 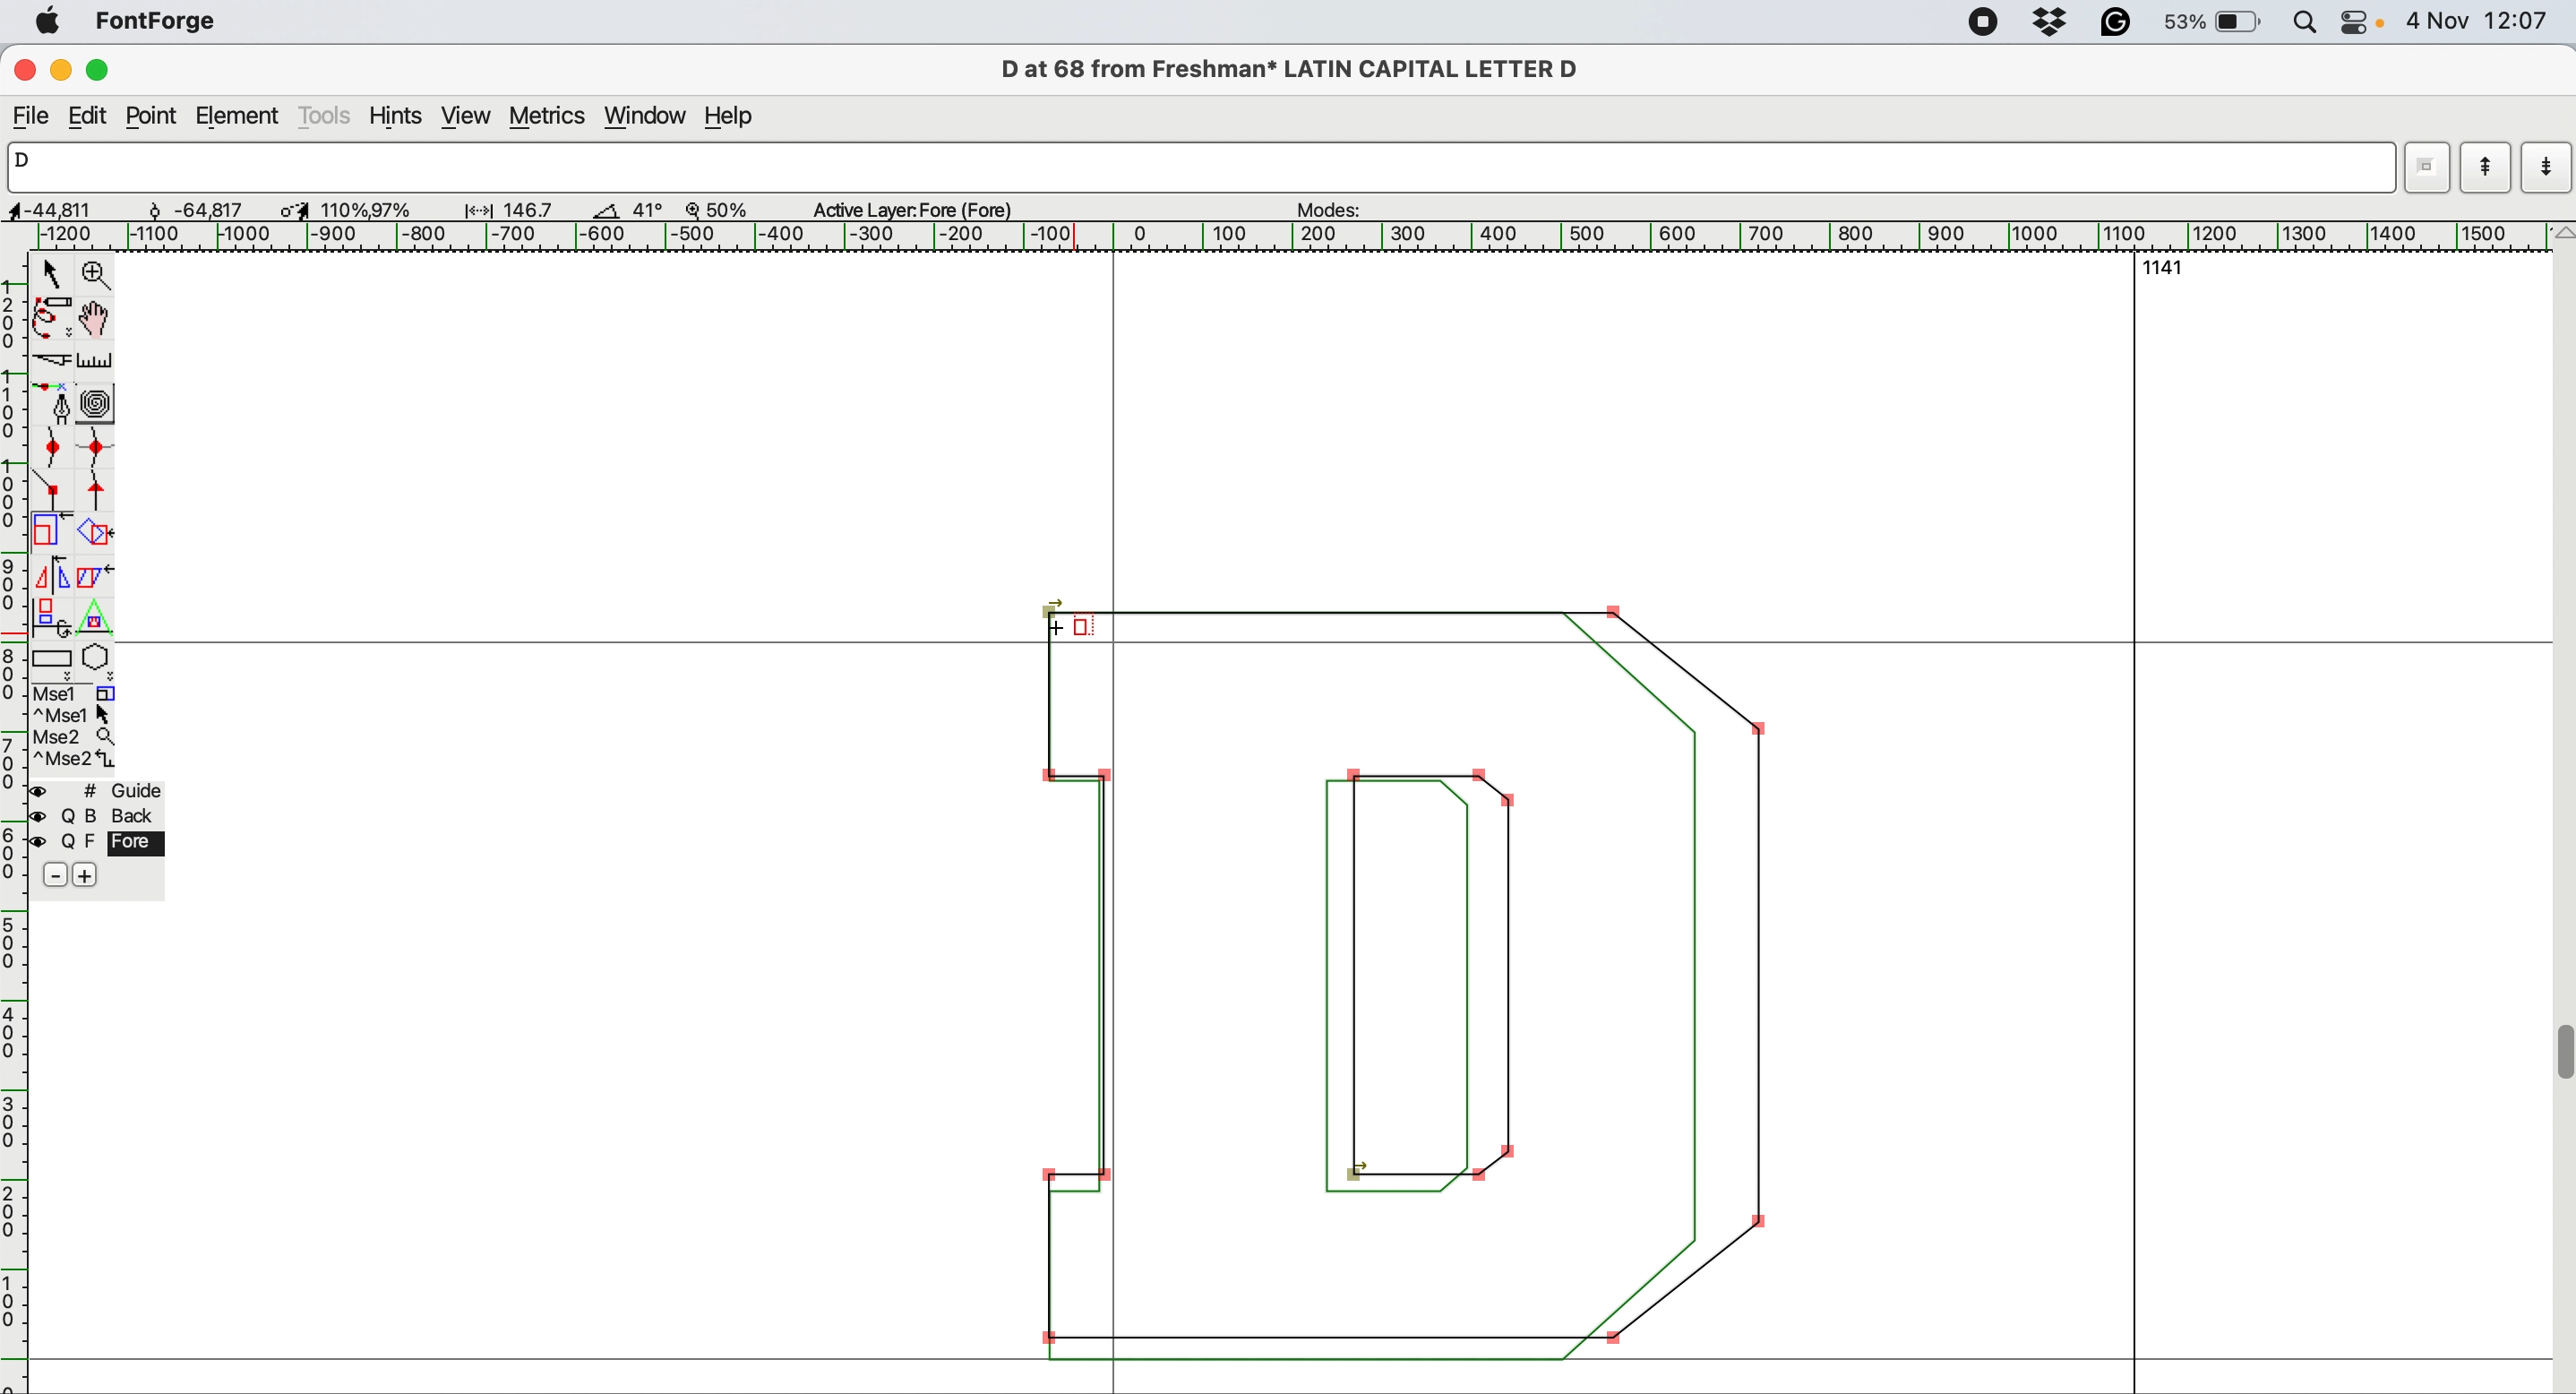 What do you see at coordinates (75, 761) in the screenshot?
I see `^Mse2` at bounding box center [75, 761].